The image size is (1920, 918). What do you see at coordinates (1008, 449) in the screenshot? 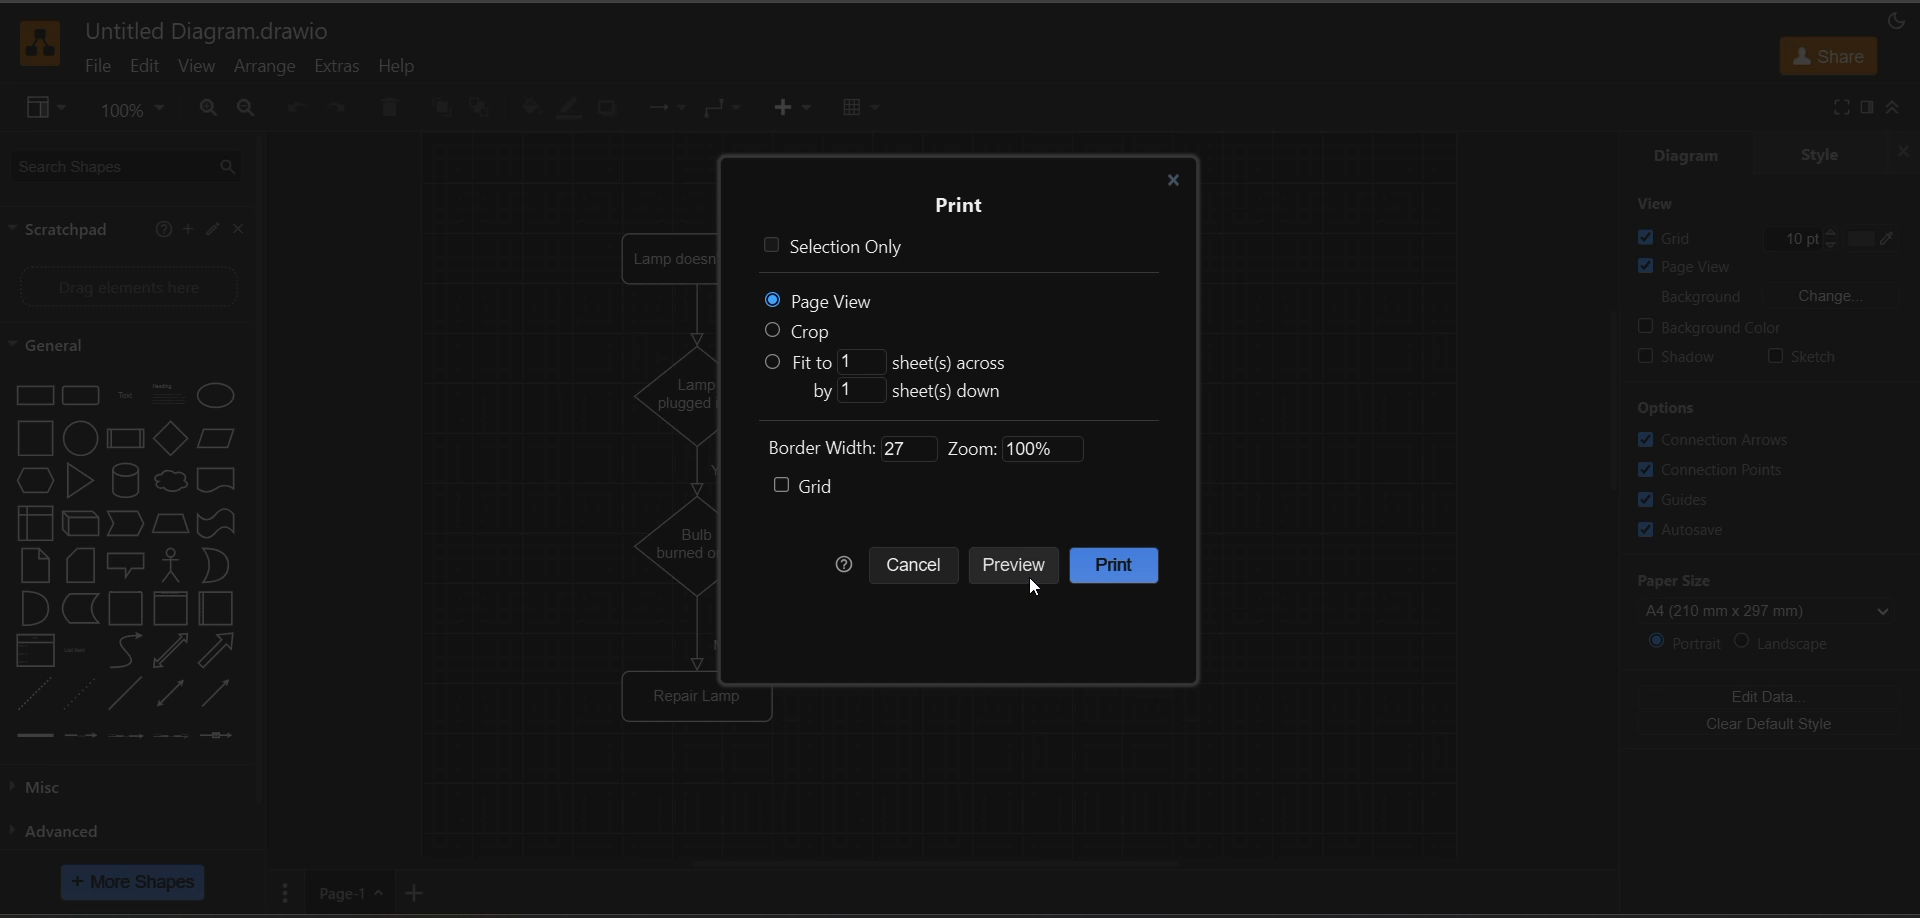
I see `zoom` at bounding box center [1008, 449].